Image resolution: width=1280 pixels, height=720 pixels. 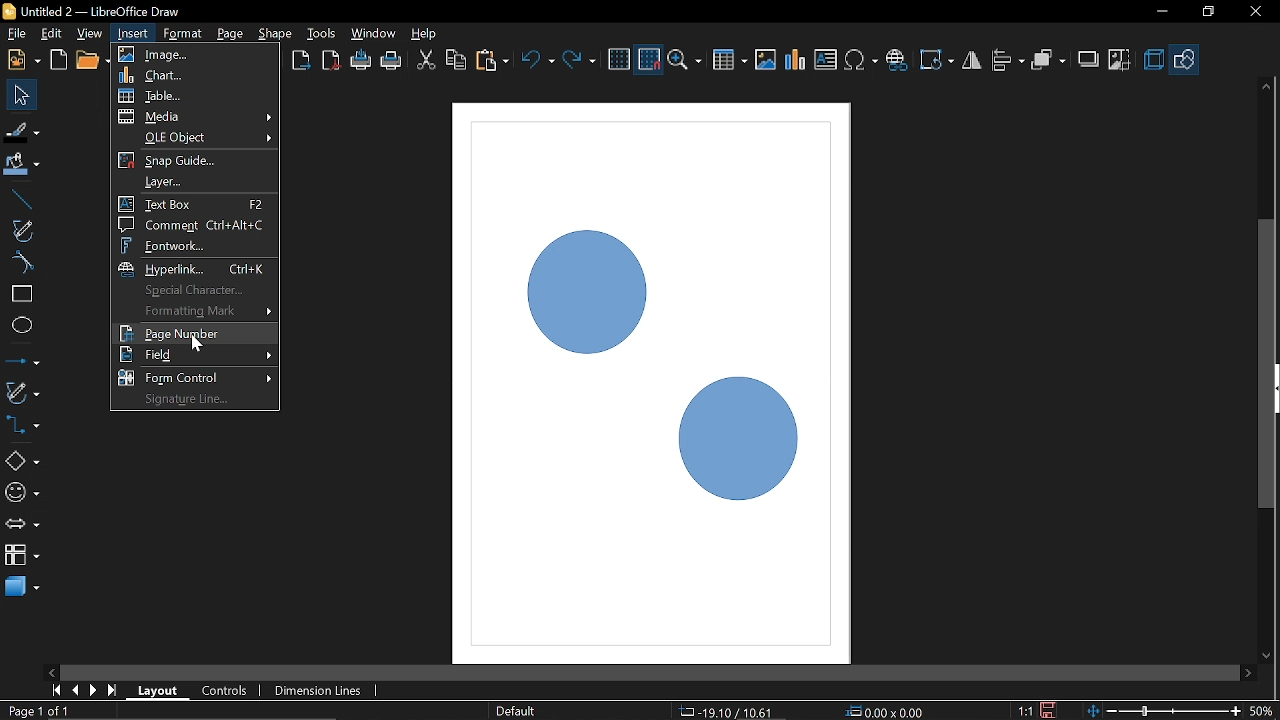 What do you see at coordinates (38, 710) in the screenshot?
I see `Current page` at bounding box center [38, 710].